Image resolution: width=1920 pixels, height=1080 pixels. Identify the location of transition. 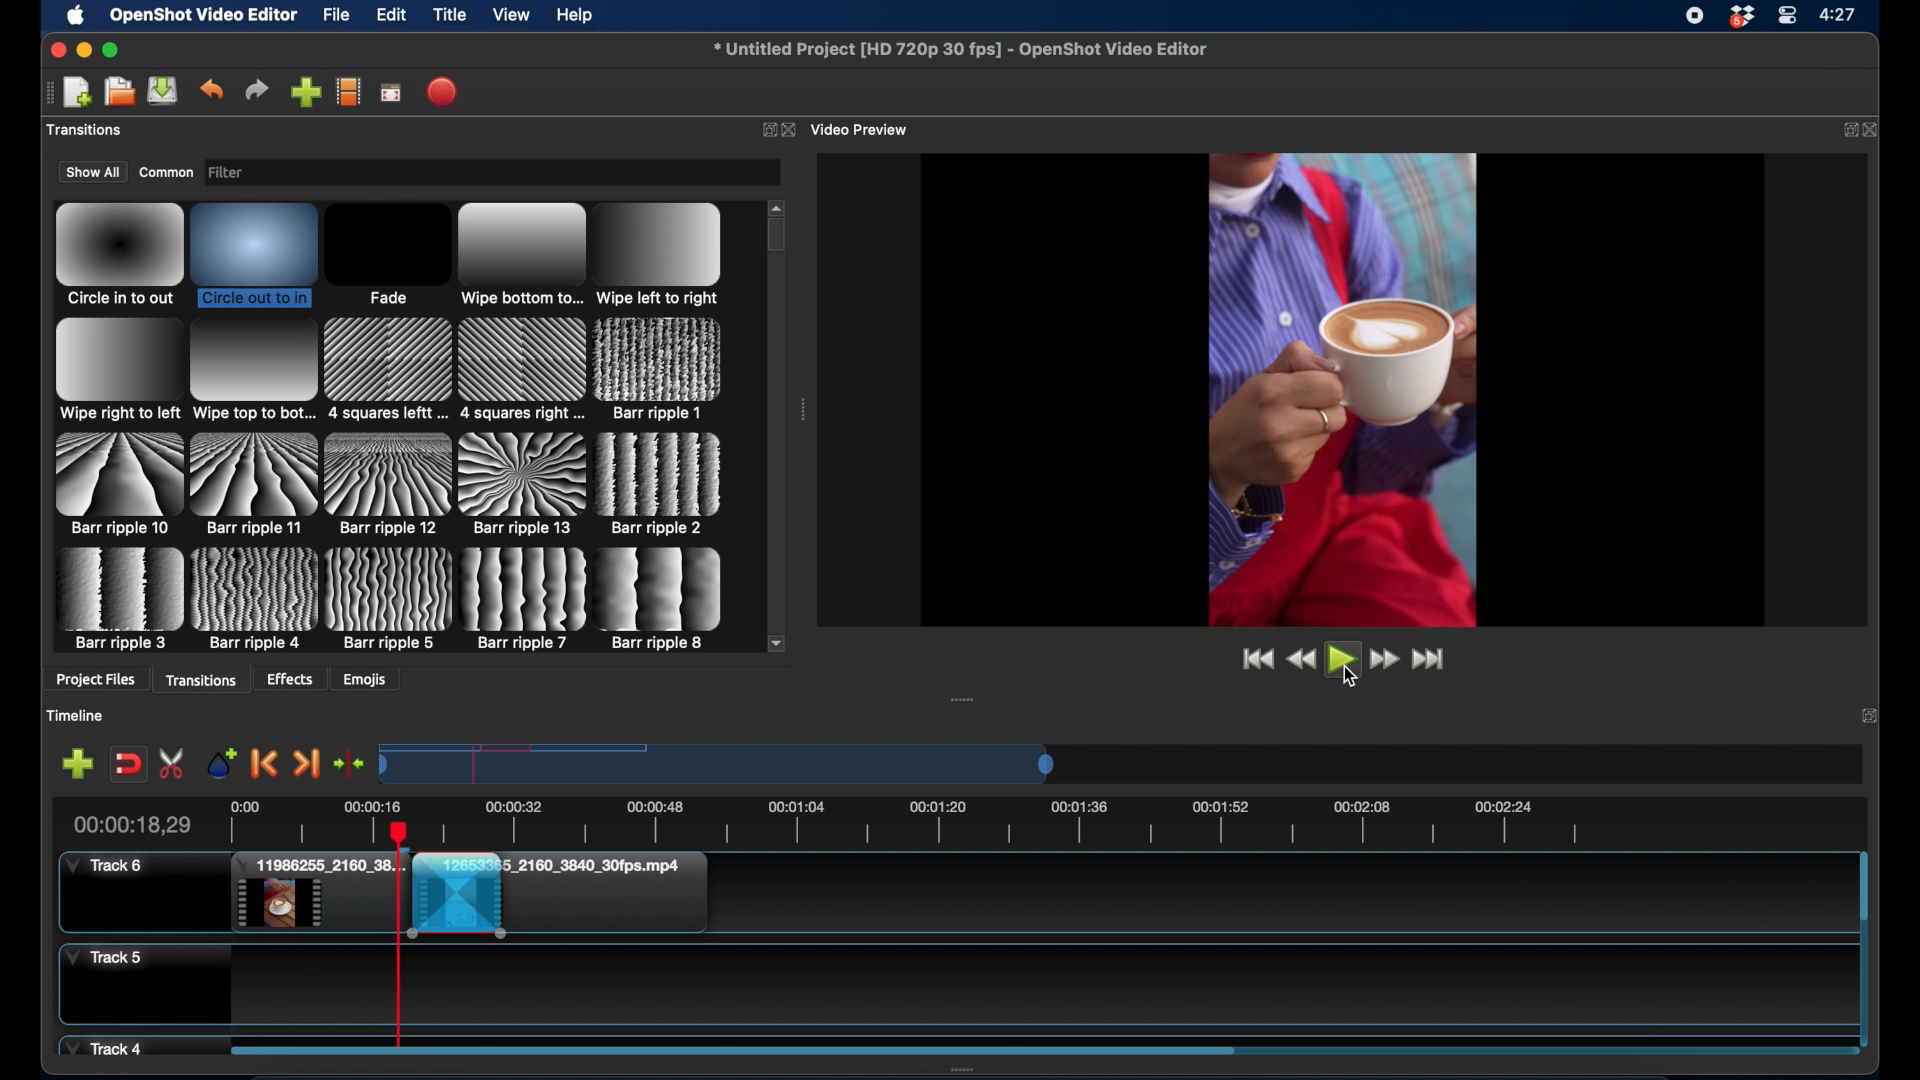
(521, 256).